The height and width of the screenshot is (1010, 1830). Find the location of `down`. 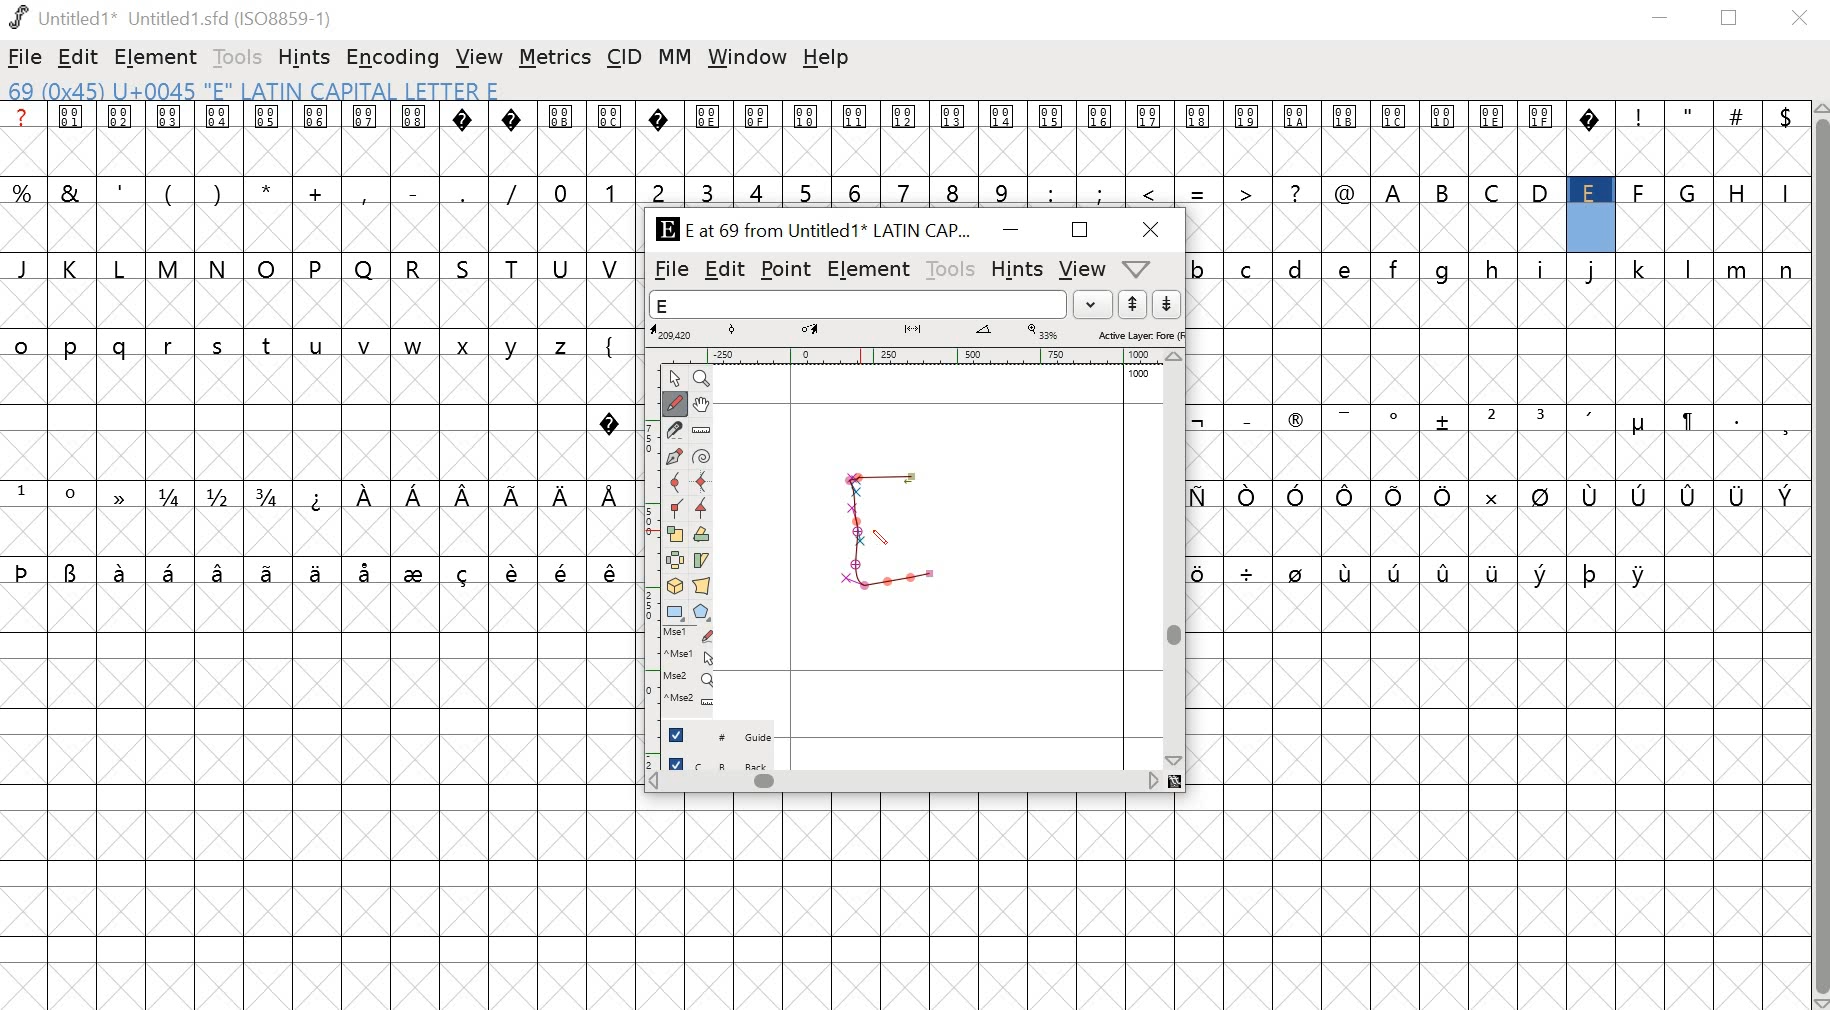

down is located at coordinates (1165, 304).